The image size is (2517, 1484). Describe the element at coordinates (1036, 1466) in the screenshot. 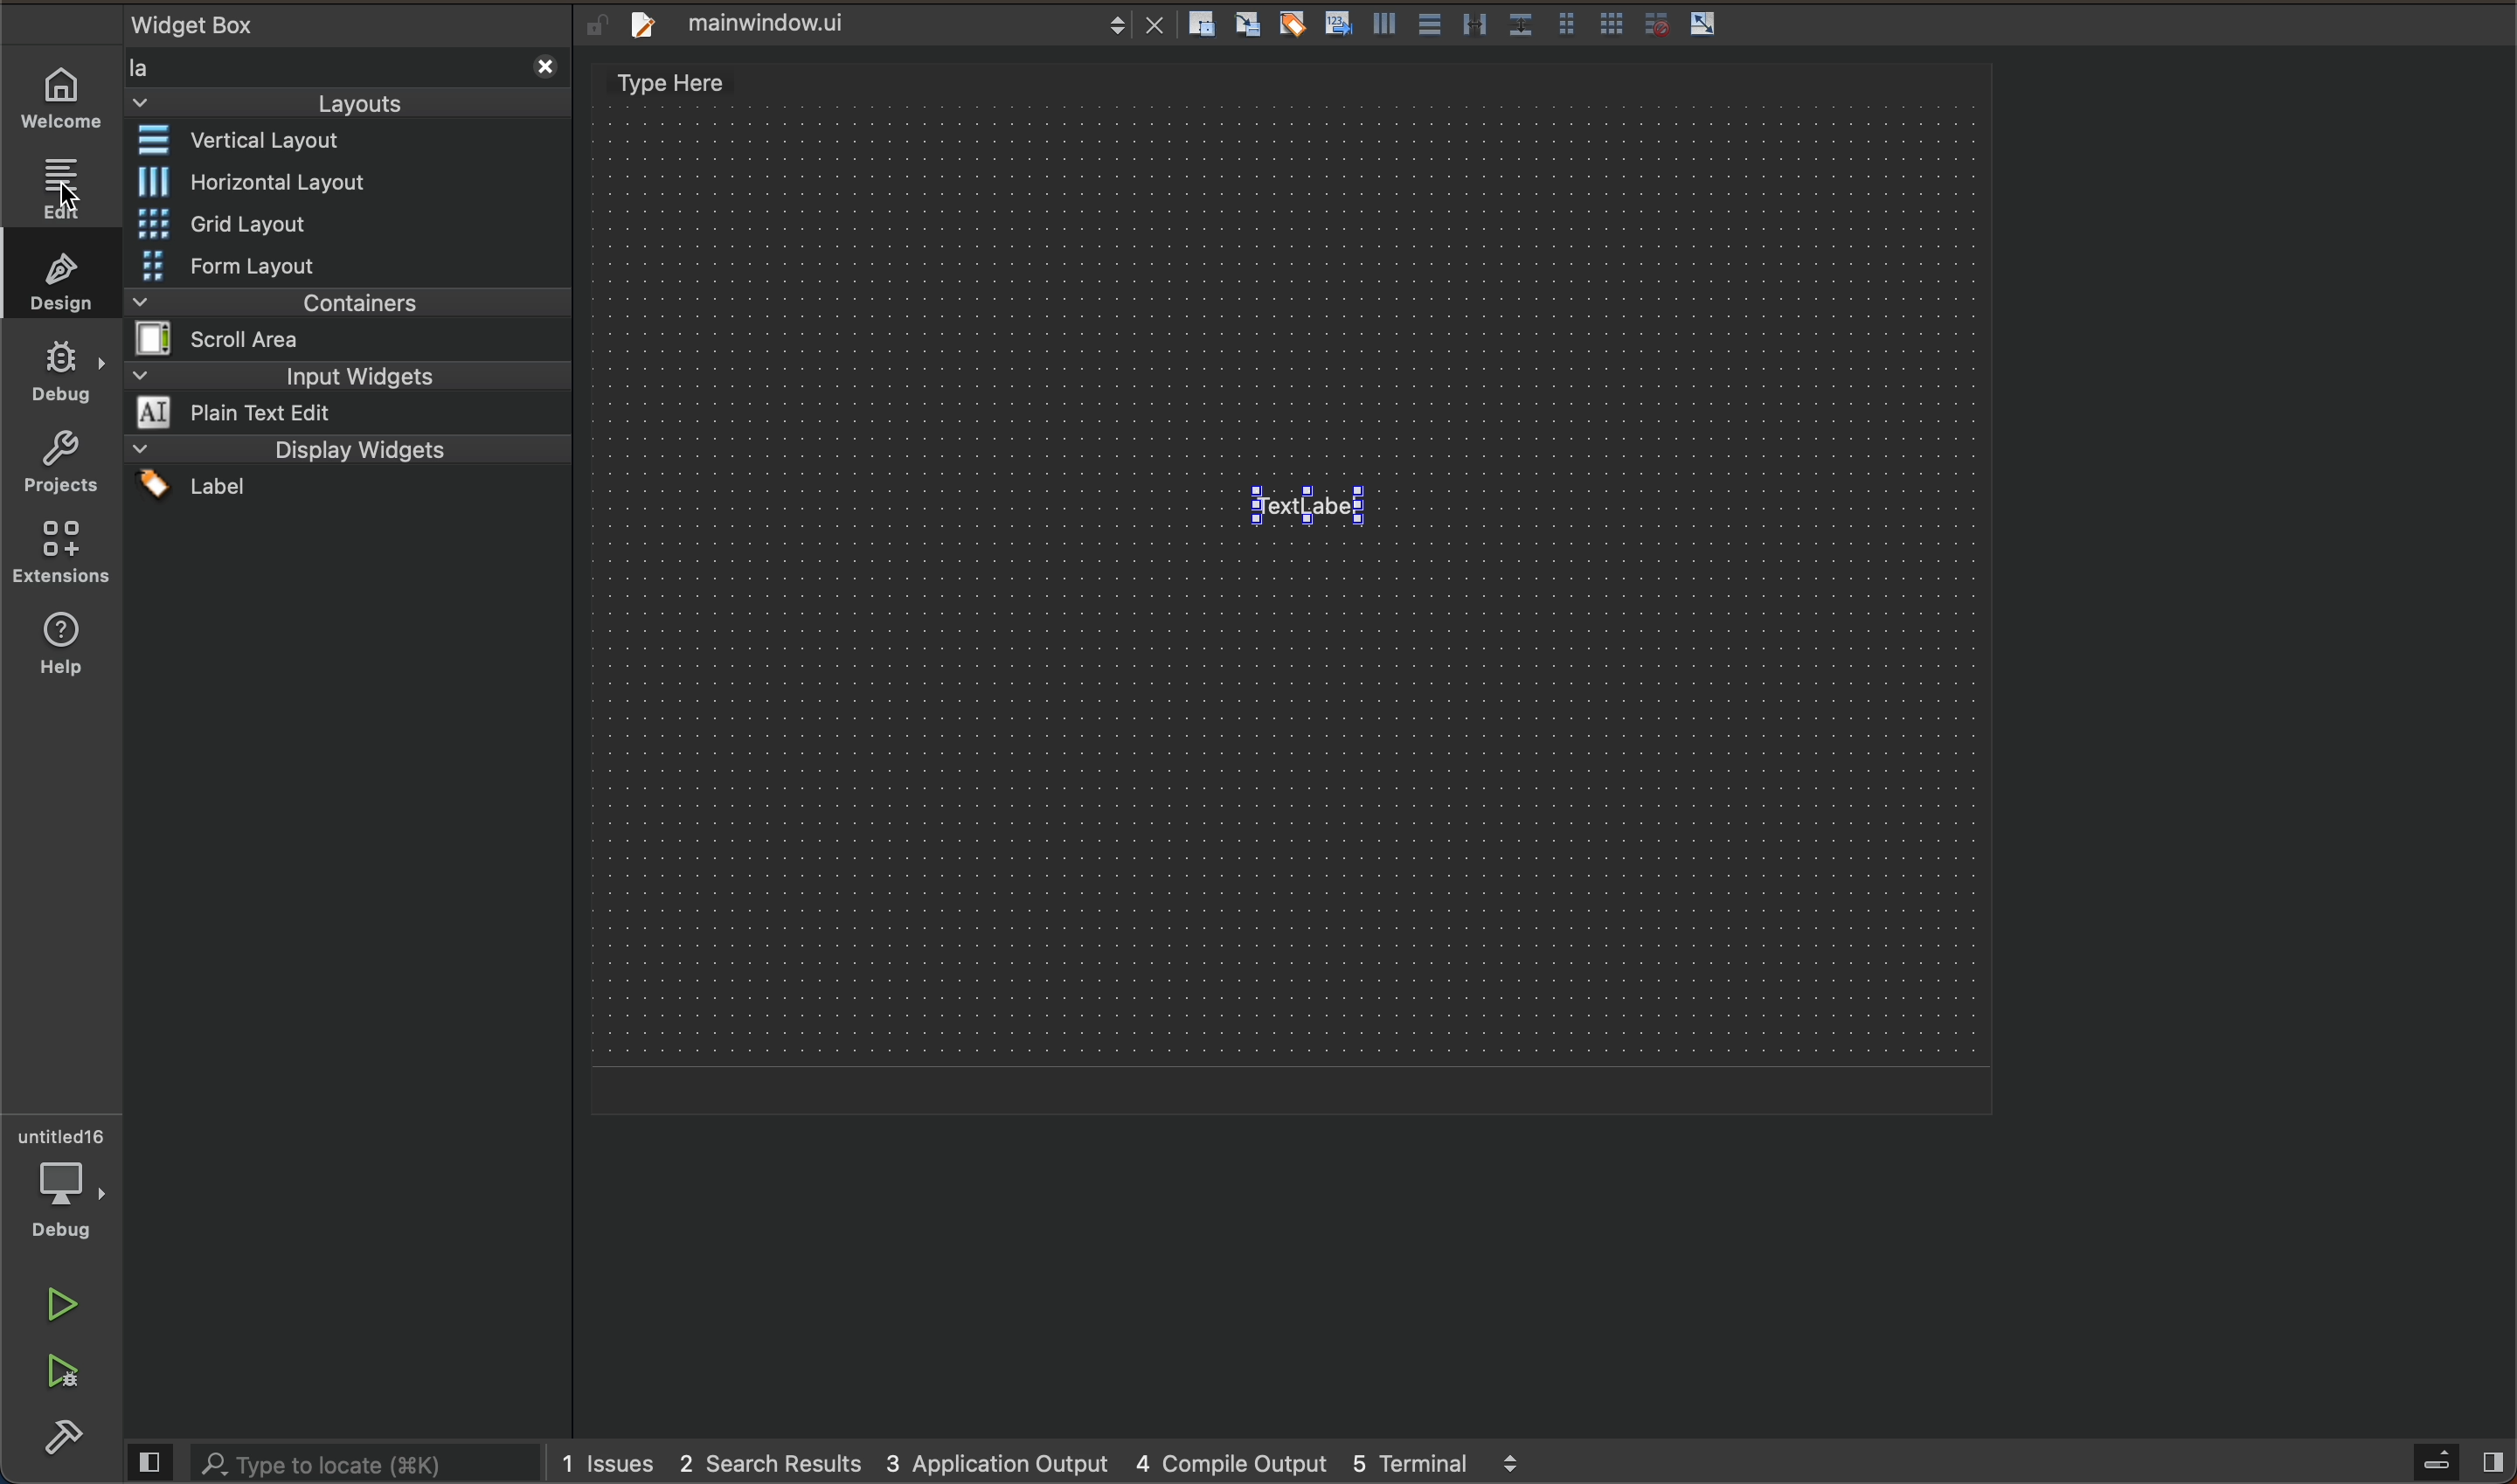

I see `1 Issues 2 Search Results 3 Application Output 4 Compile Output 5 Terminal` at that location.